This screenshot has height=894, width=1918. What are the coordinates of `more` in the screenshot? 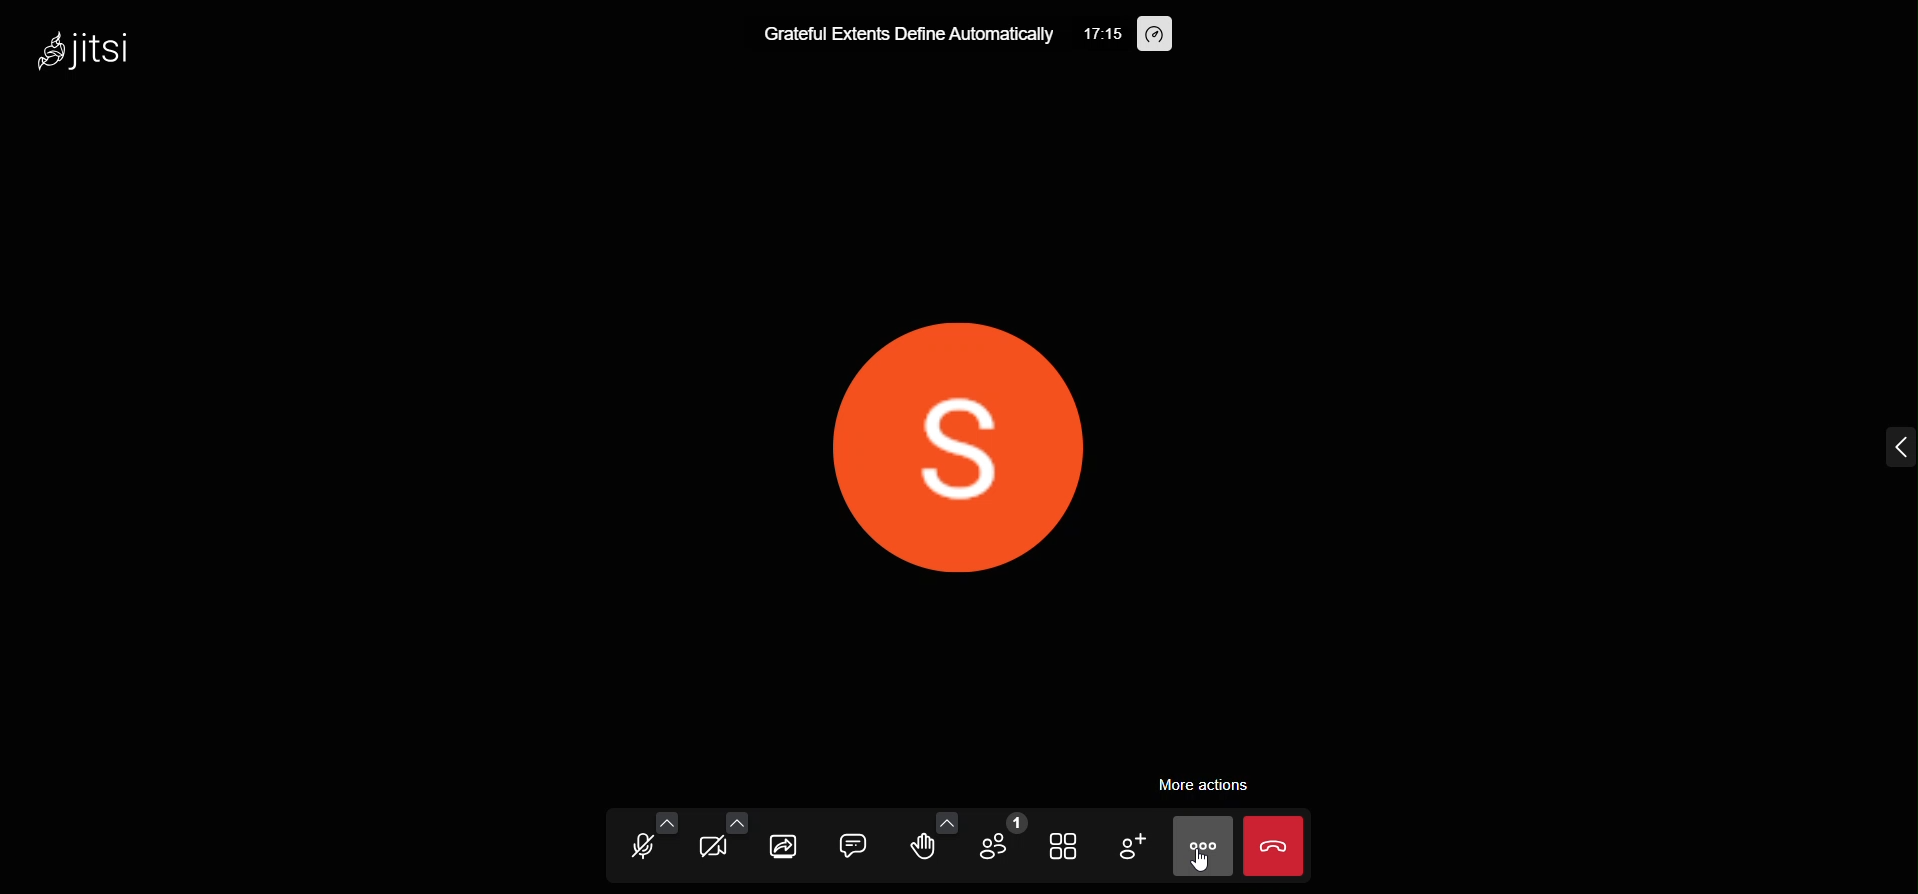 It's located at (1203, 844).